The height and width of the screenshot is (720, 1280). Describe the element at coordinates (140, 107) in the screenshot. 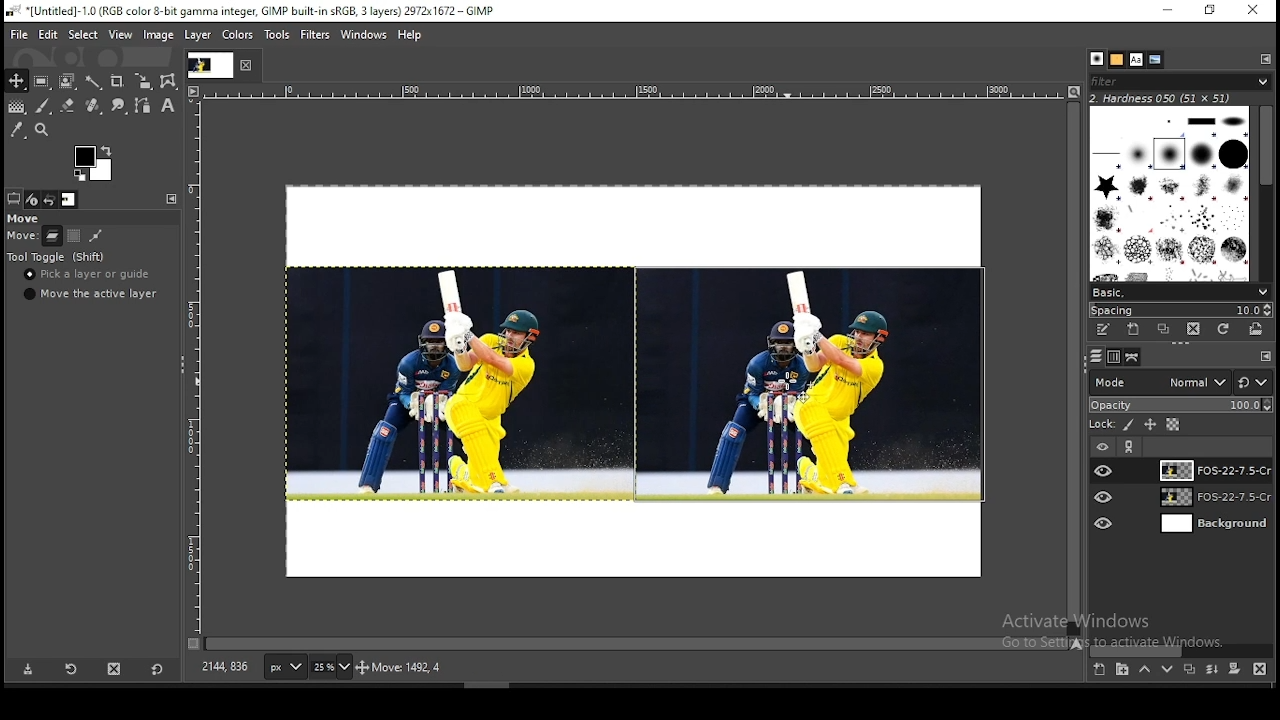

I see `paths tool` at that location.